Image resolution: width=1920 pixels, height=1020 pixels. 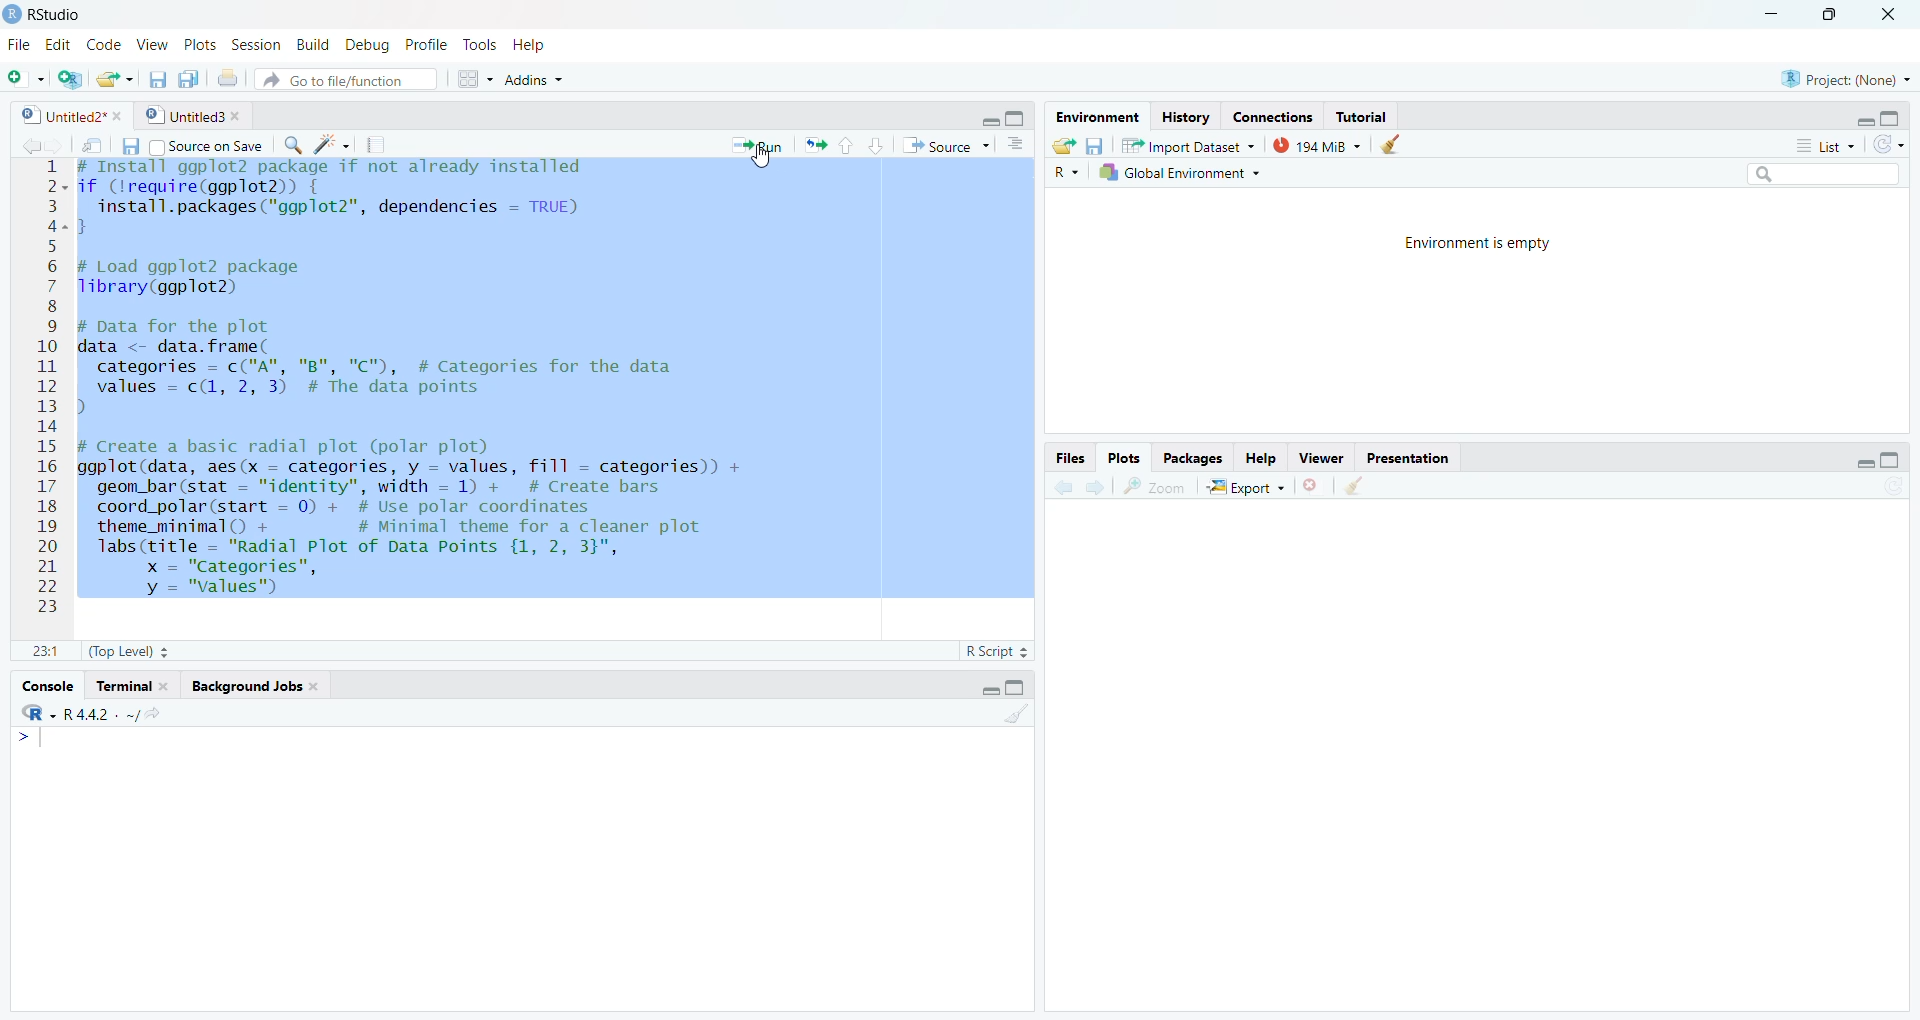 What do you see at coordinates (1064, 144) in the screenshot?
I see `Load workspace` at bounding box center [1064, 144].